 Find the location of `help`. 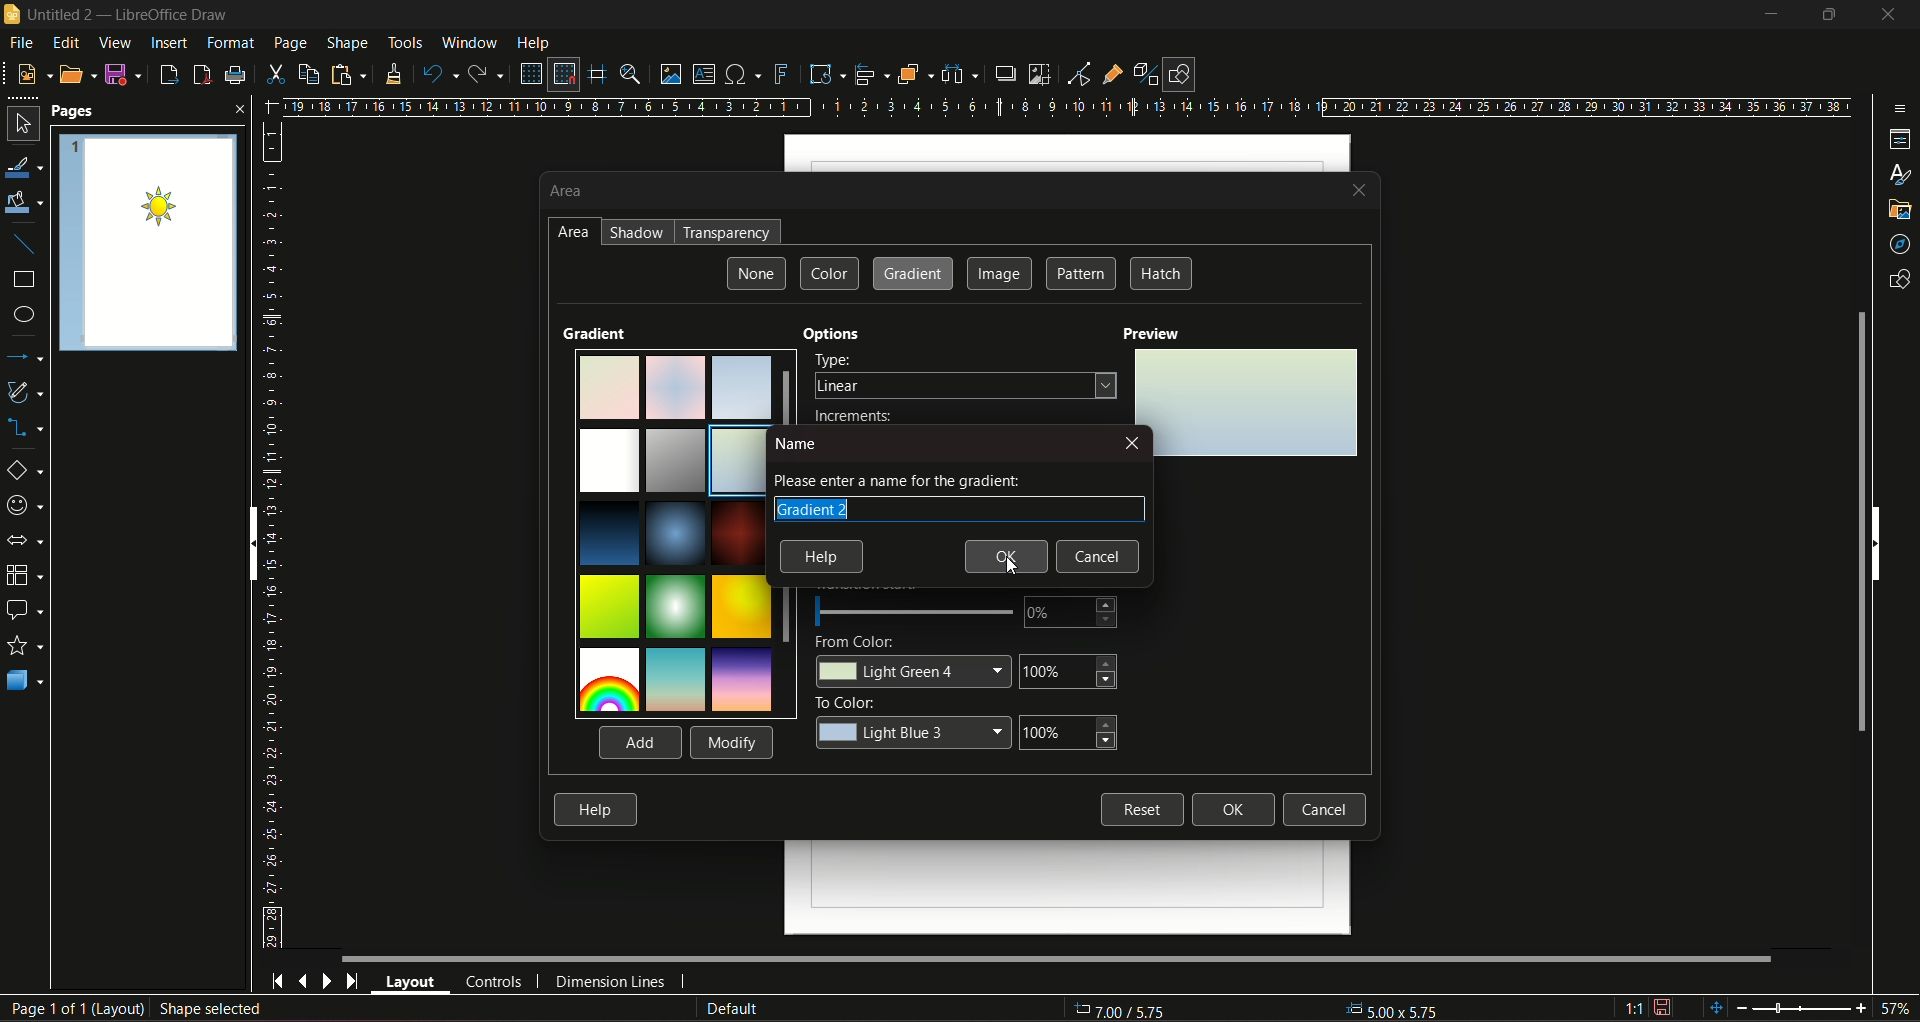

help is located at coordinates (823, 560).